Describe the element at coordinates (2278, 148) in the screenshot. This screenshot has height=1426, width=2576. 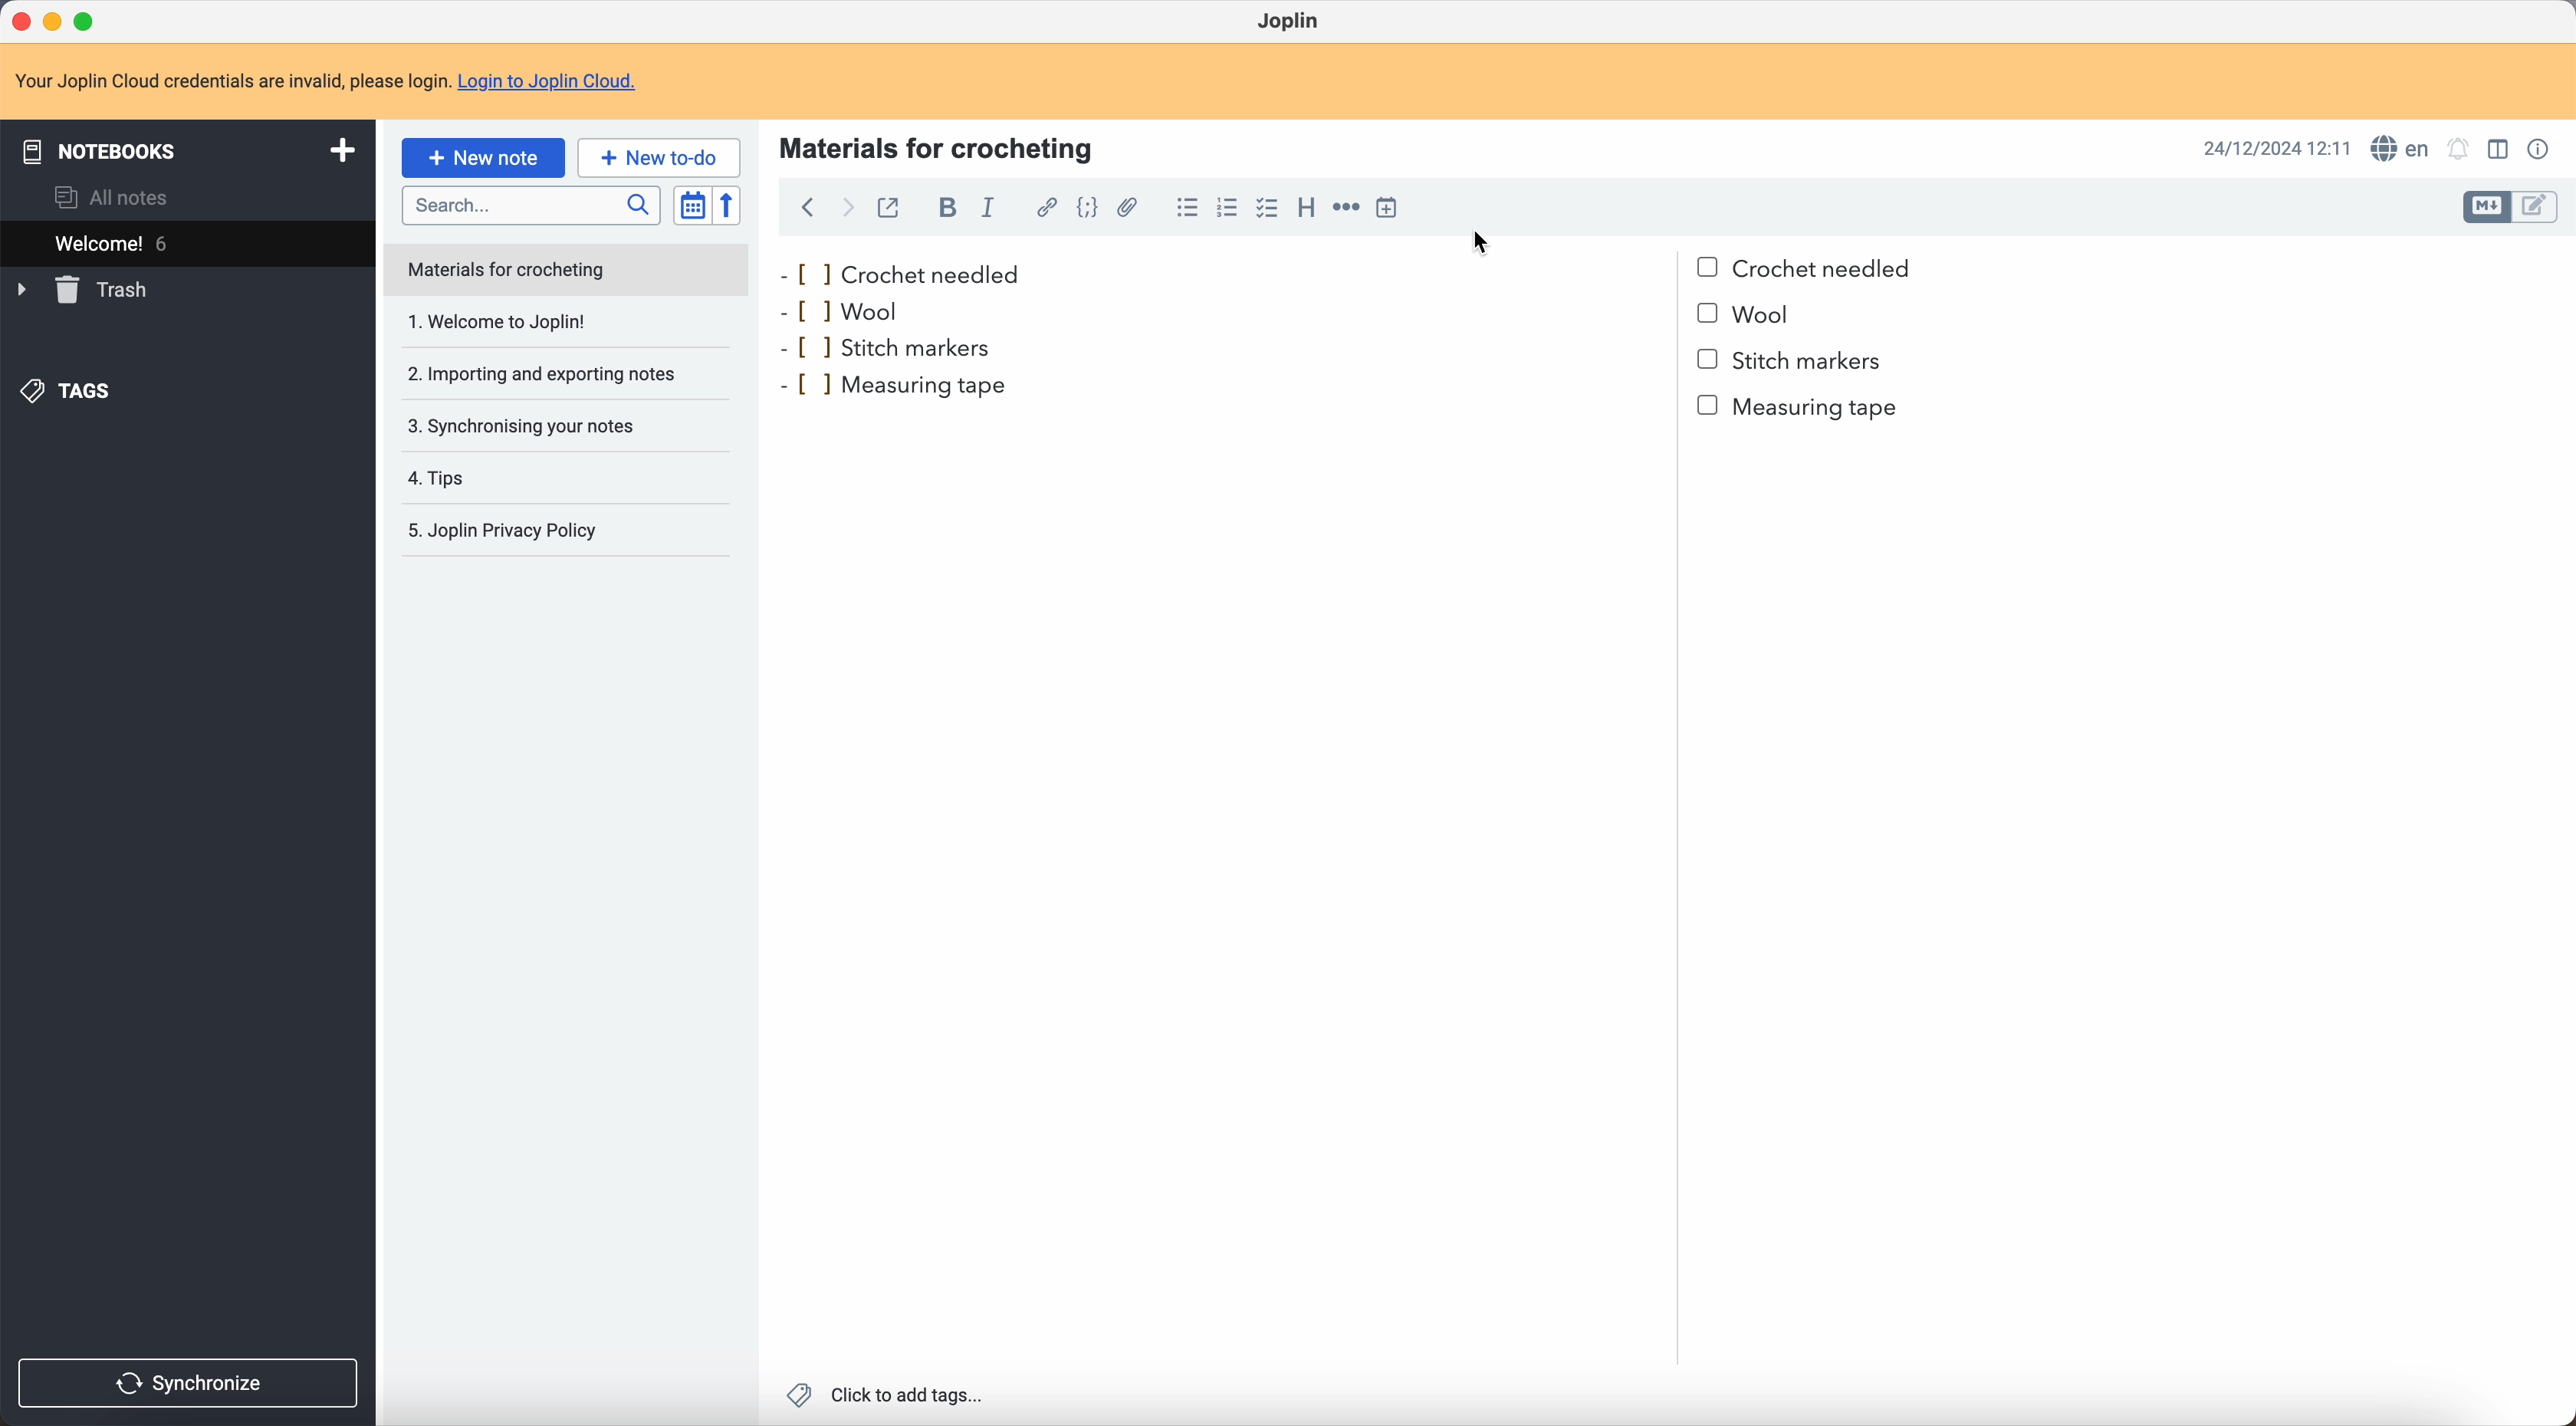
I see `date and hour` at that location.